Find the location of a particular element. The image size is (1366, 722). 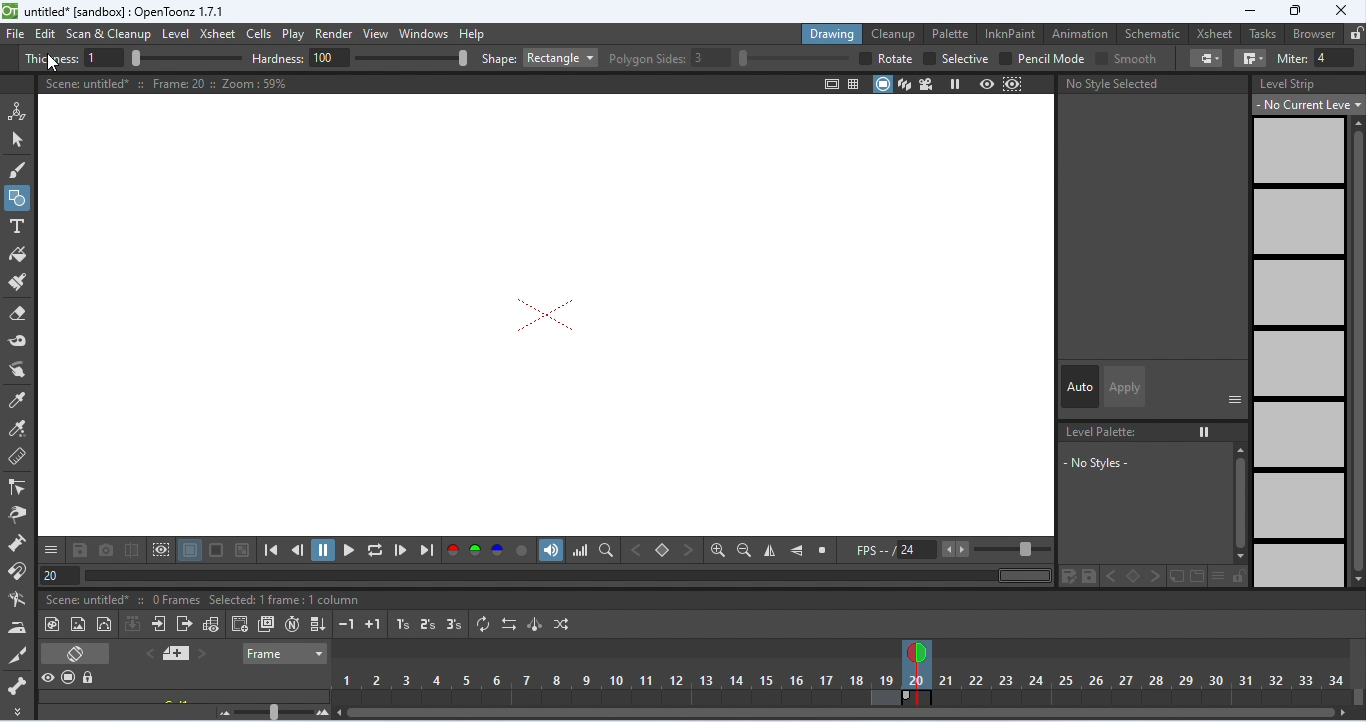

histogram is located at coordinates (578, 550).